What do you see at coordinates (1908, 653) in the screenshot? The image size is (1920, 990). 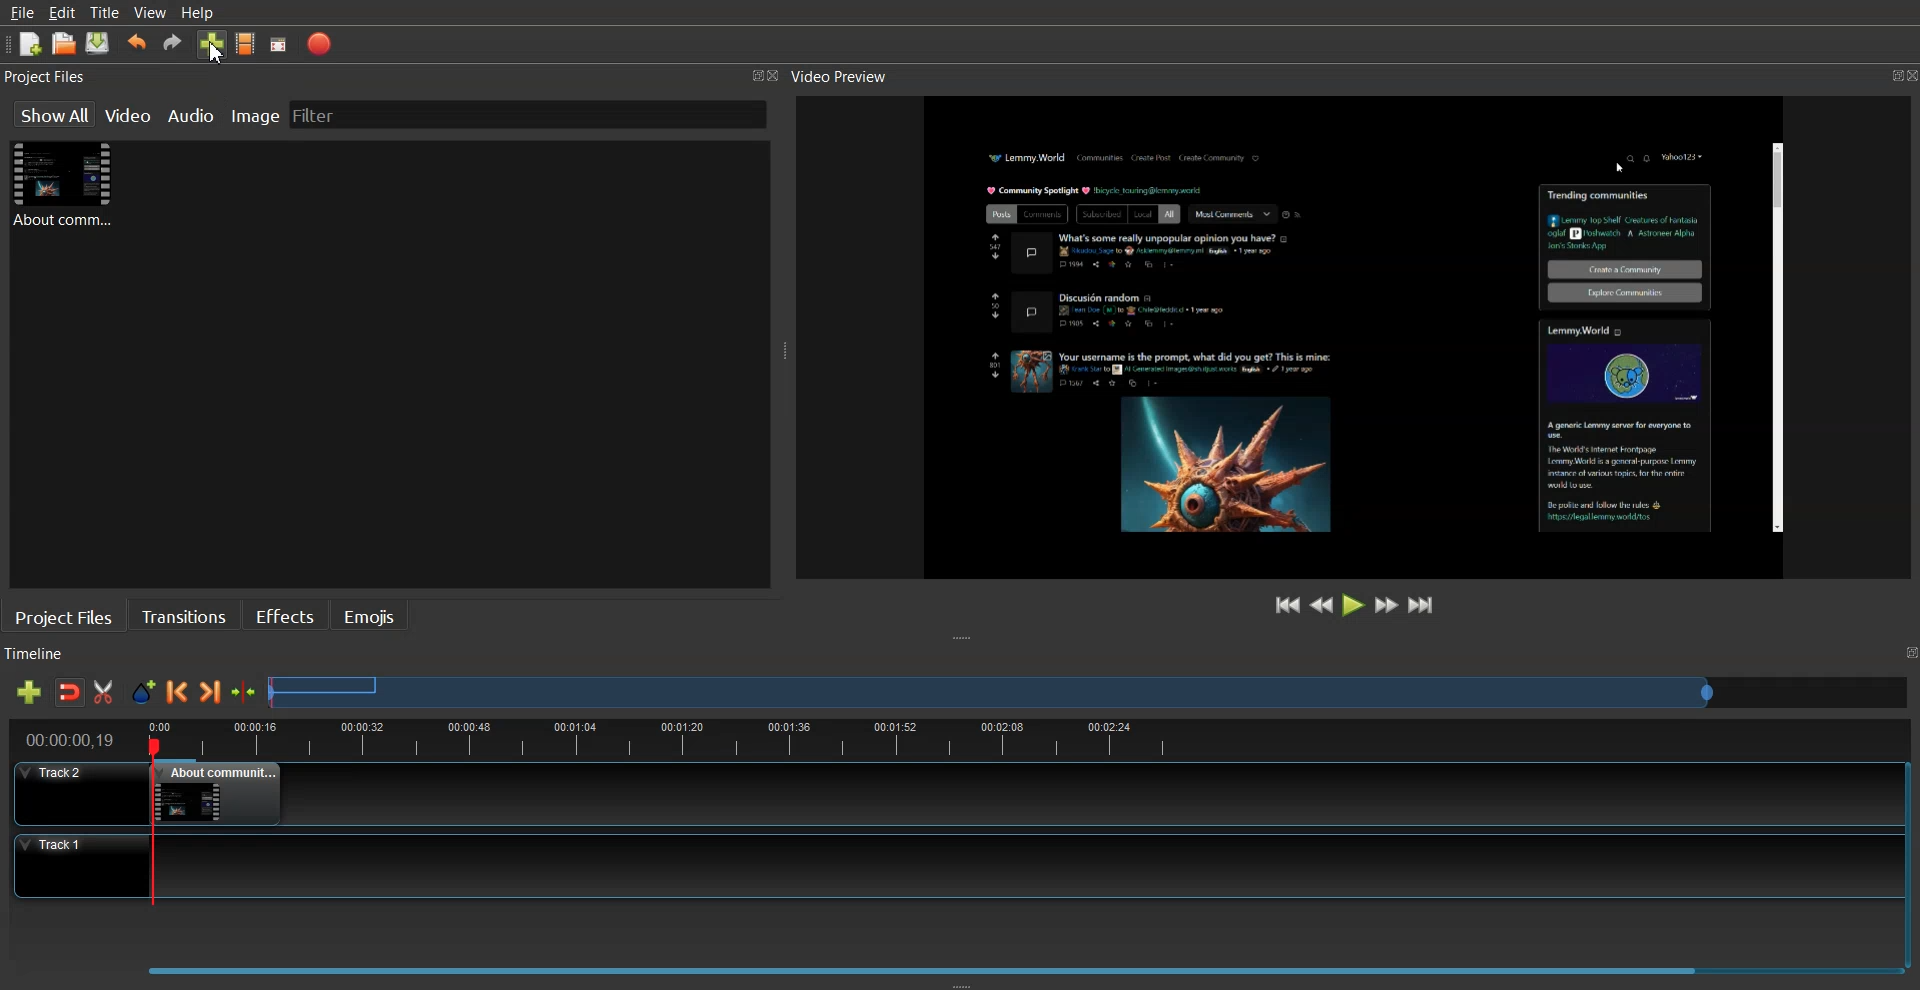 I see `Maximize` at bounding box center [1908, 653].